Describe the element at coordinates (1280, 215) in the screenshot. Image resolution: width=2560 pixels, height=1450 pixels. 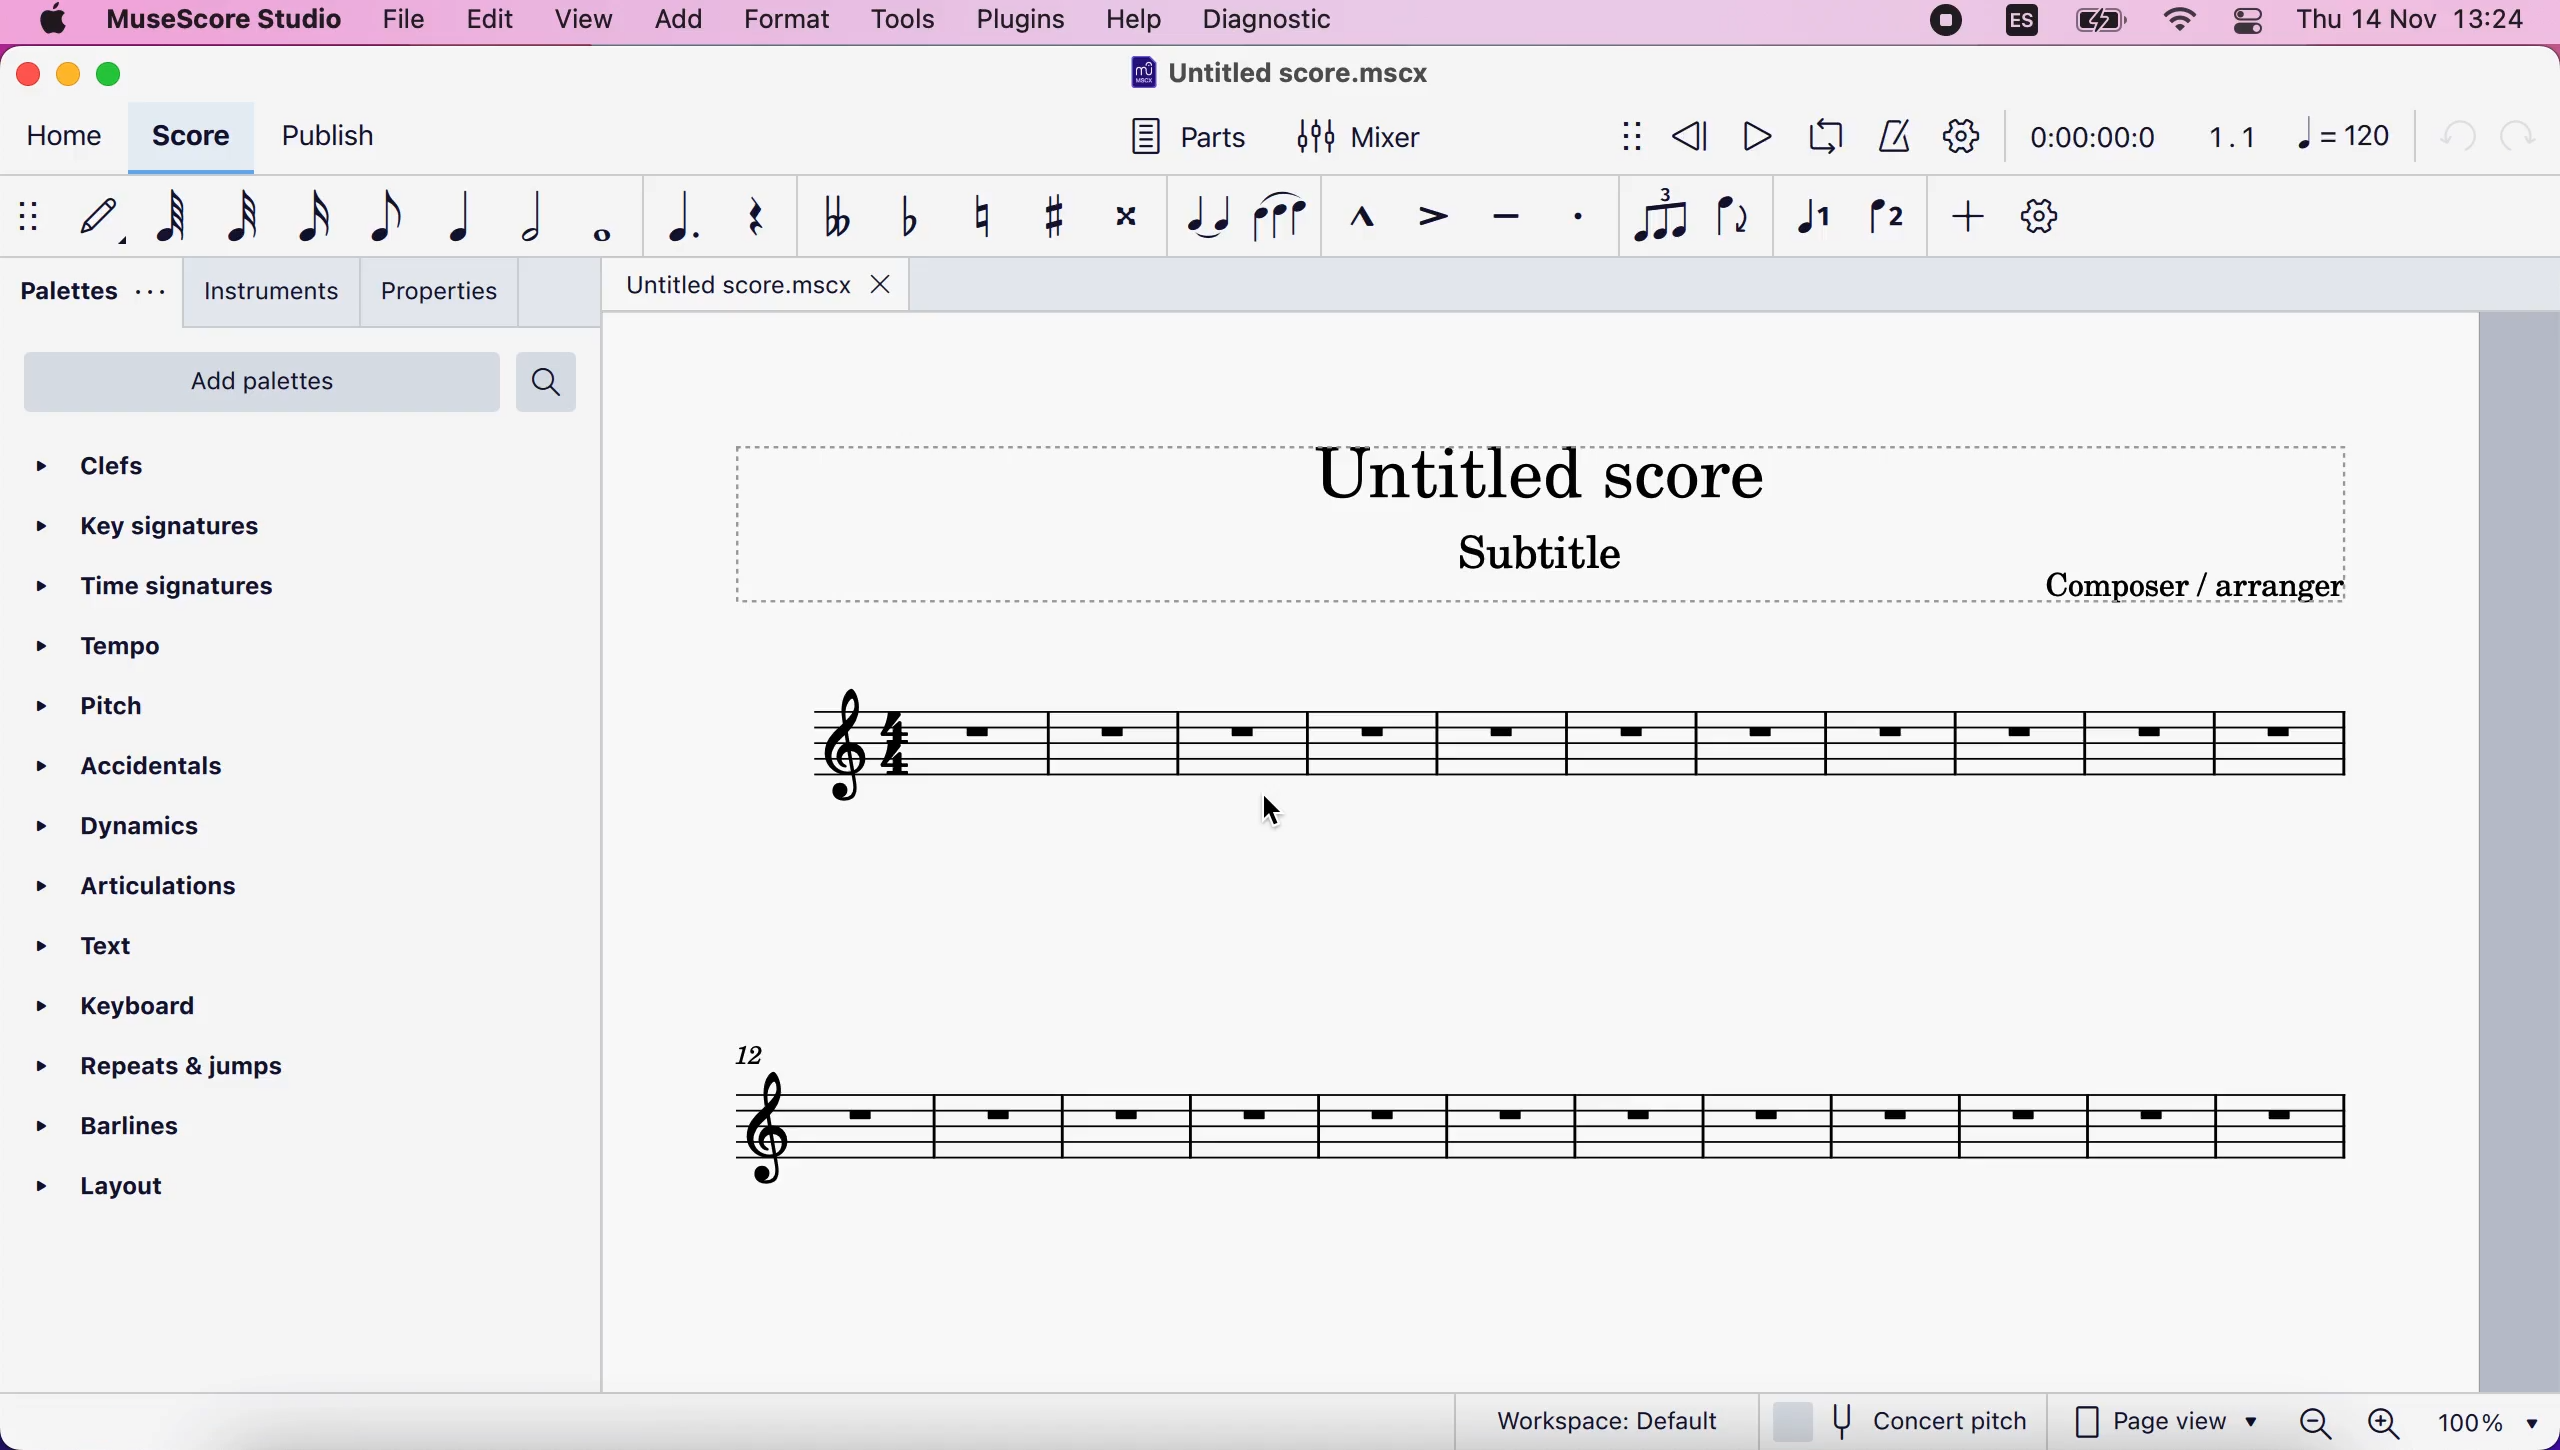
I see `slur` at that location.